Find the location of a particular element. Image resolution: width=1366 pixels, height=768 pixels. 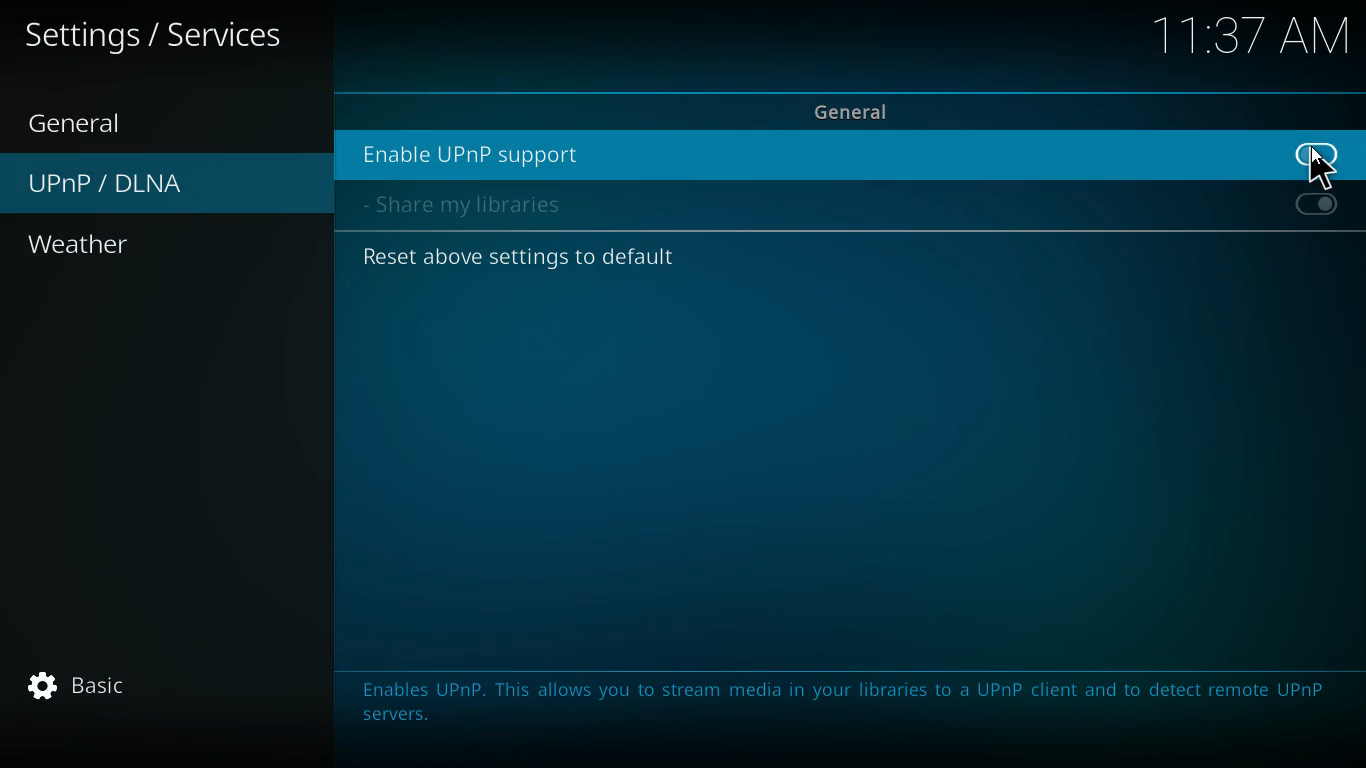

Enables UPnP. This allows you to stream media in your libraries to a UPnP client and to detect remote UPnP
servers. is located at coordinates (836, 708).